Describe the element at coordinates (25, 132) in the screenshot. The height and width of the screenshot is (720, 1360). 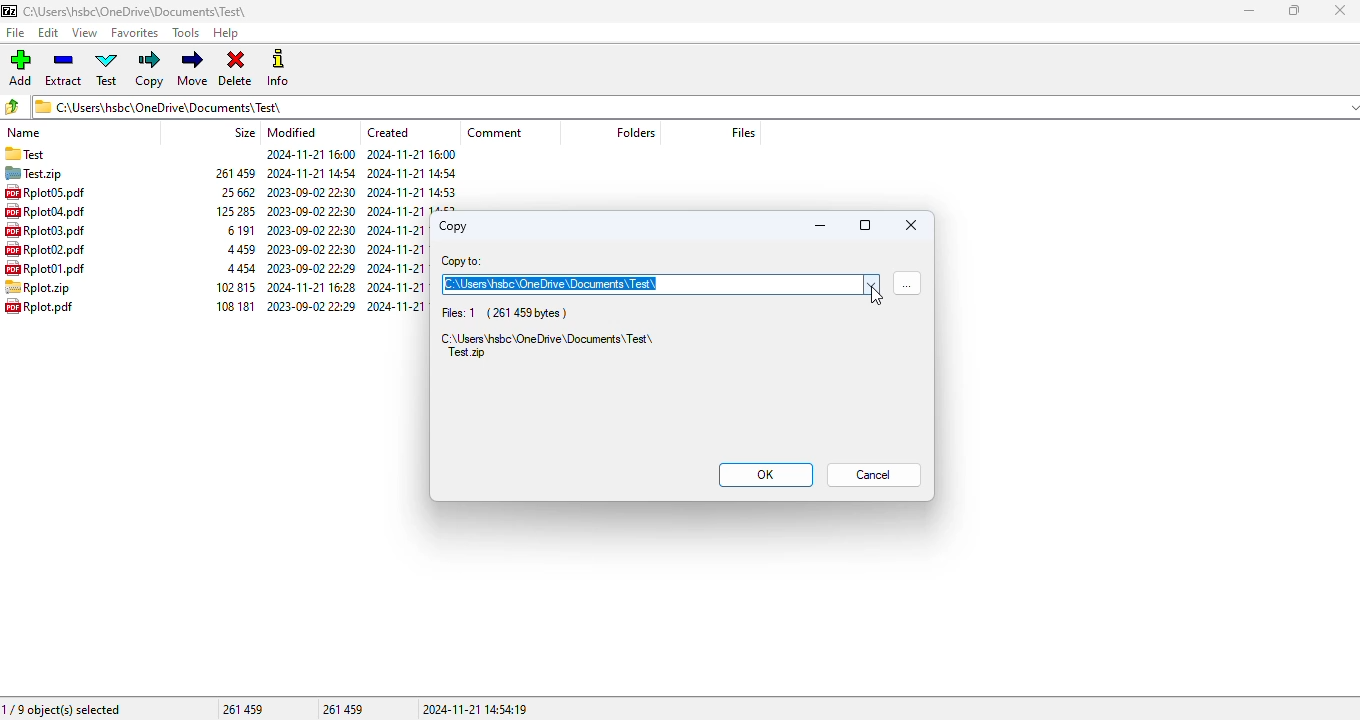
I see `name` at that location.